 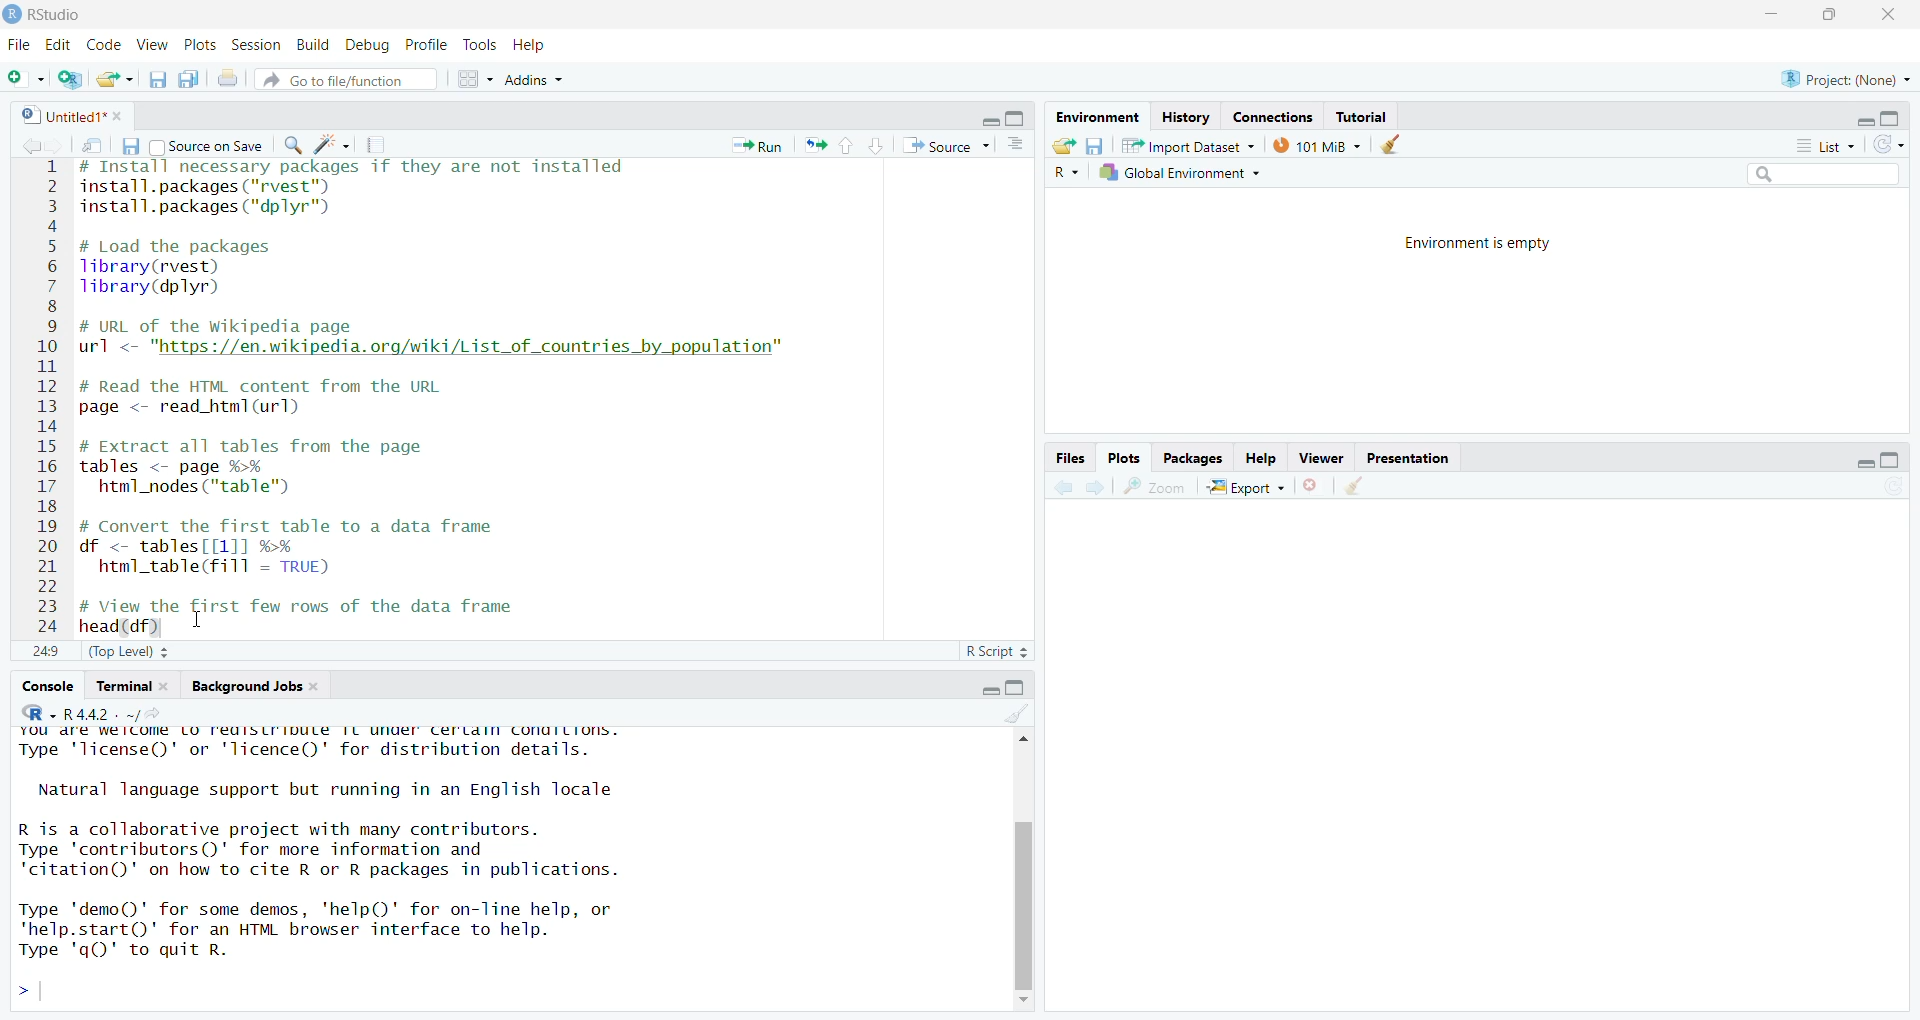 I want to click on Viewer, so click(x=1322, y=457).